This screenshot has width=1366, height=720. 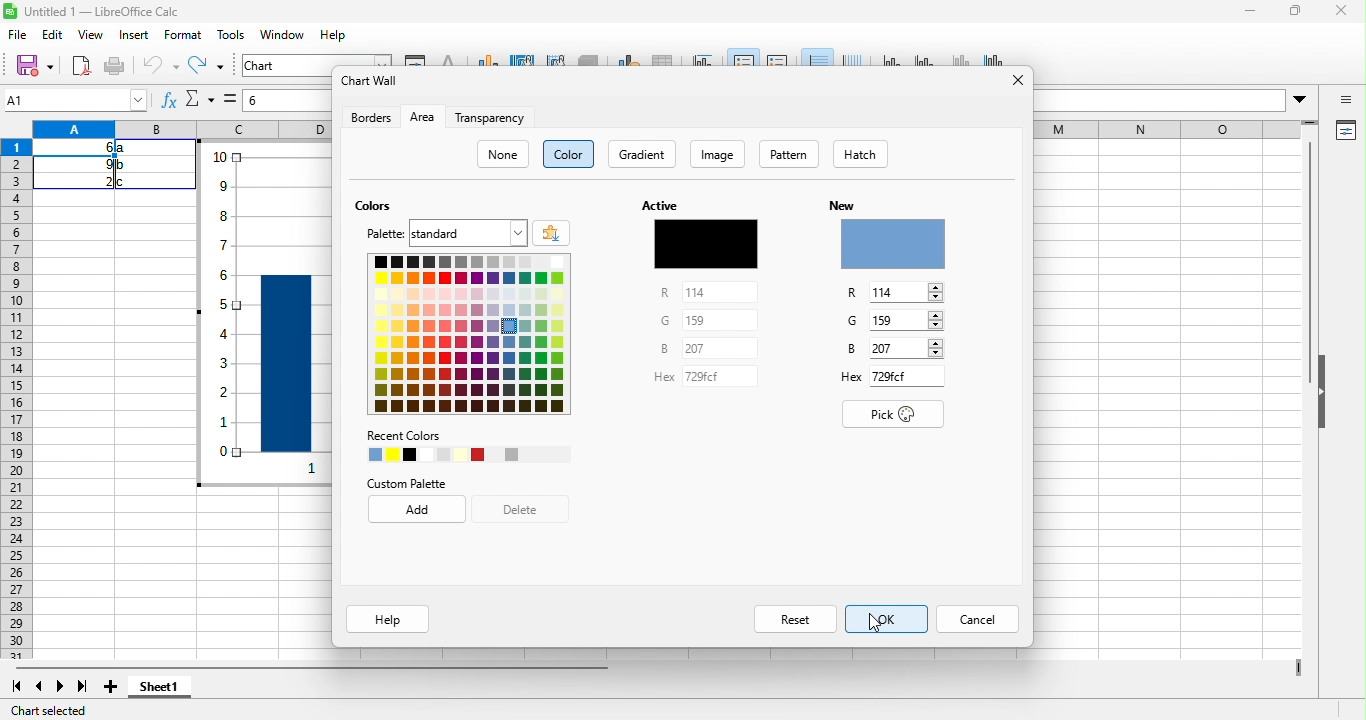 I want to click on cancel, so click(x=981, y=616).